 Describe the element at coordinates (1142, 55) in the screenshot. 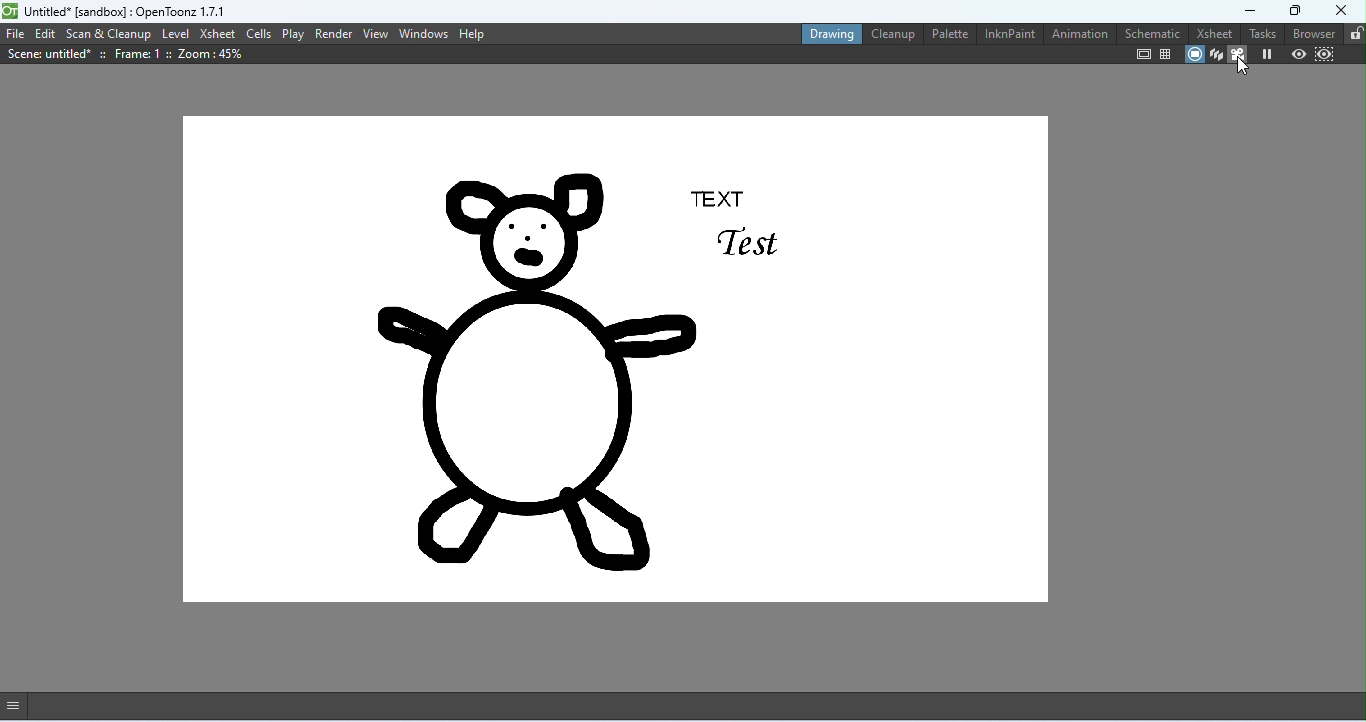

I see `safe area` at that location.